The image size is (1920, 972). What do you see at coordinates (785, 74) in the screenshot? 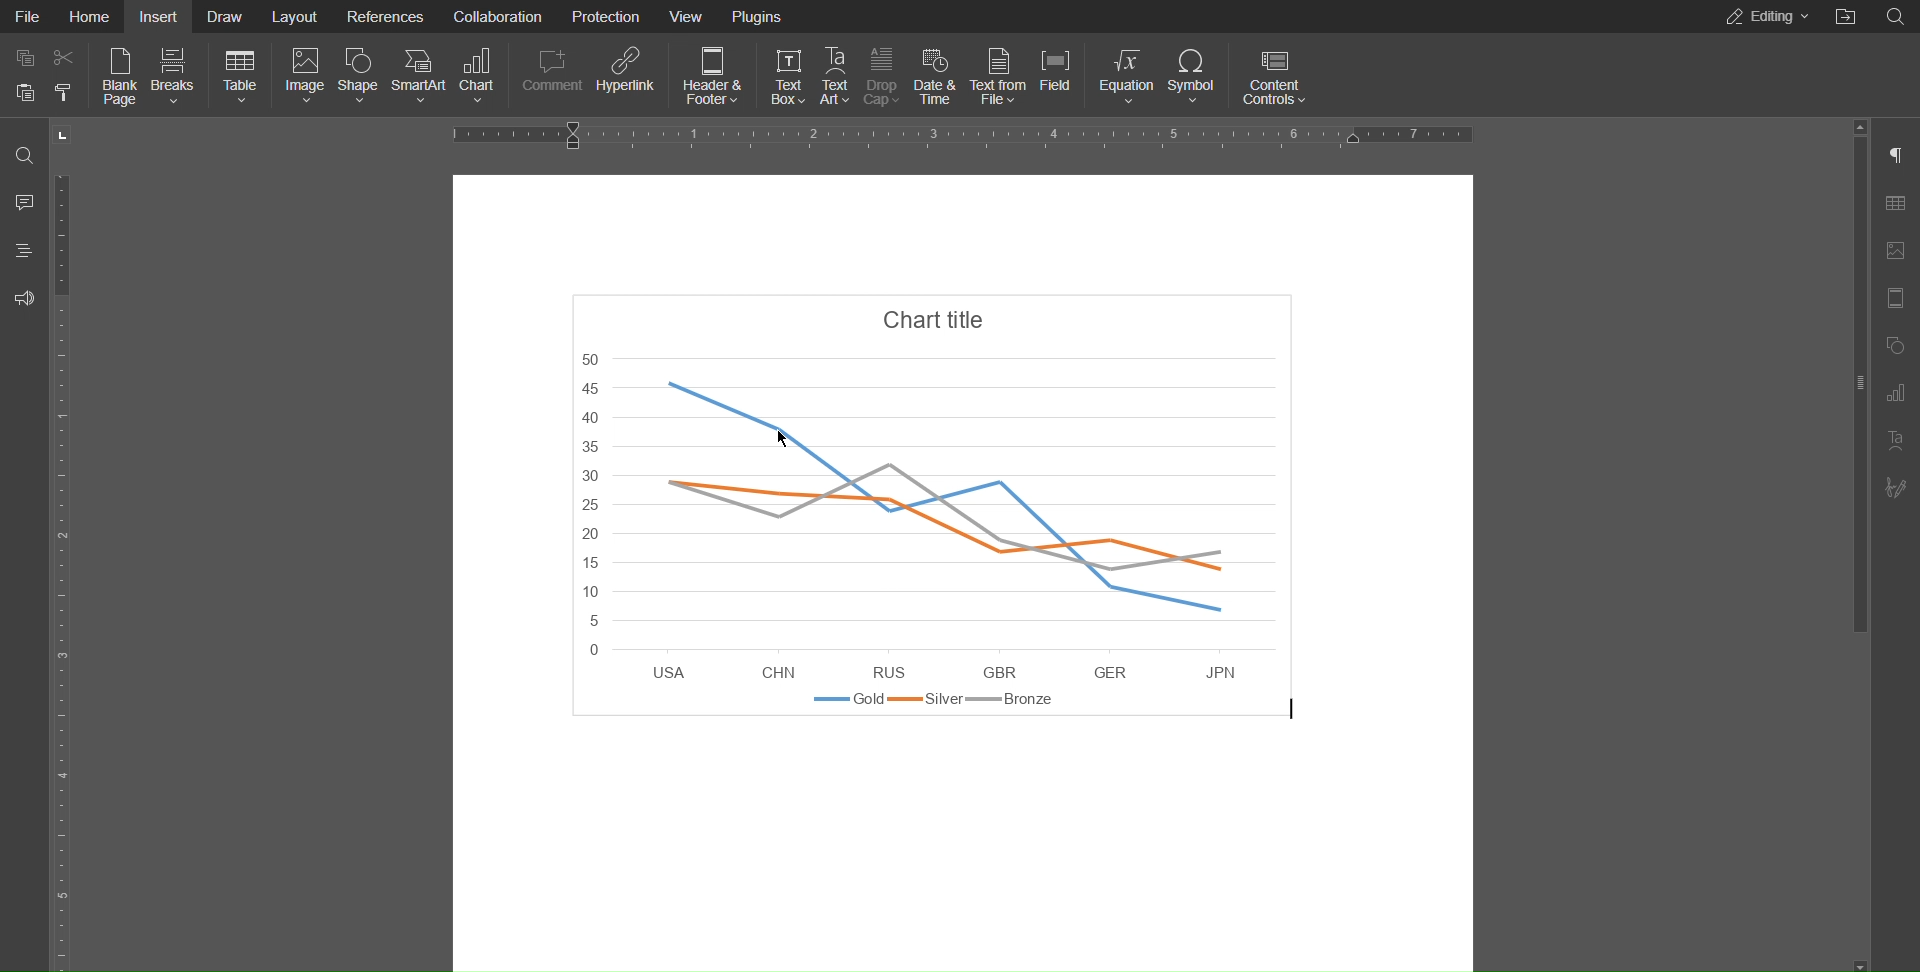
I see `Text Box` at bounding box center [785, 74].